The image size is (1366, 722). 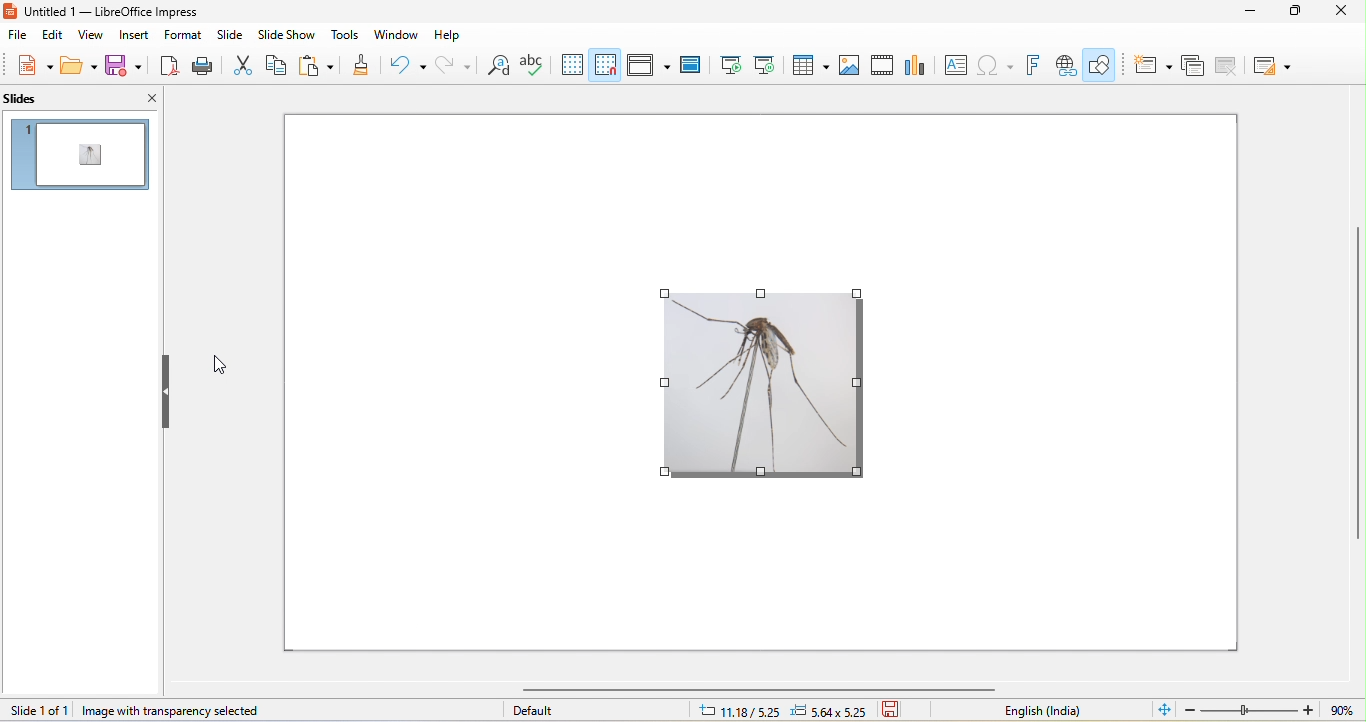 I want to click on table, so click(x=809, y=64).